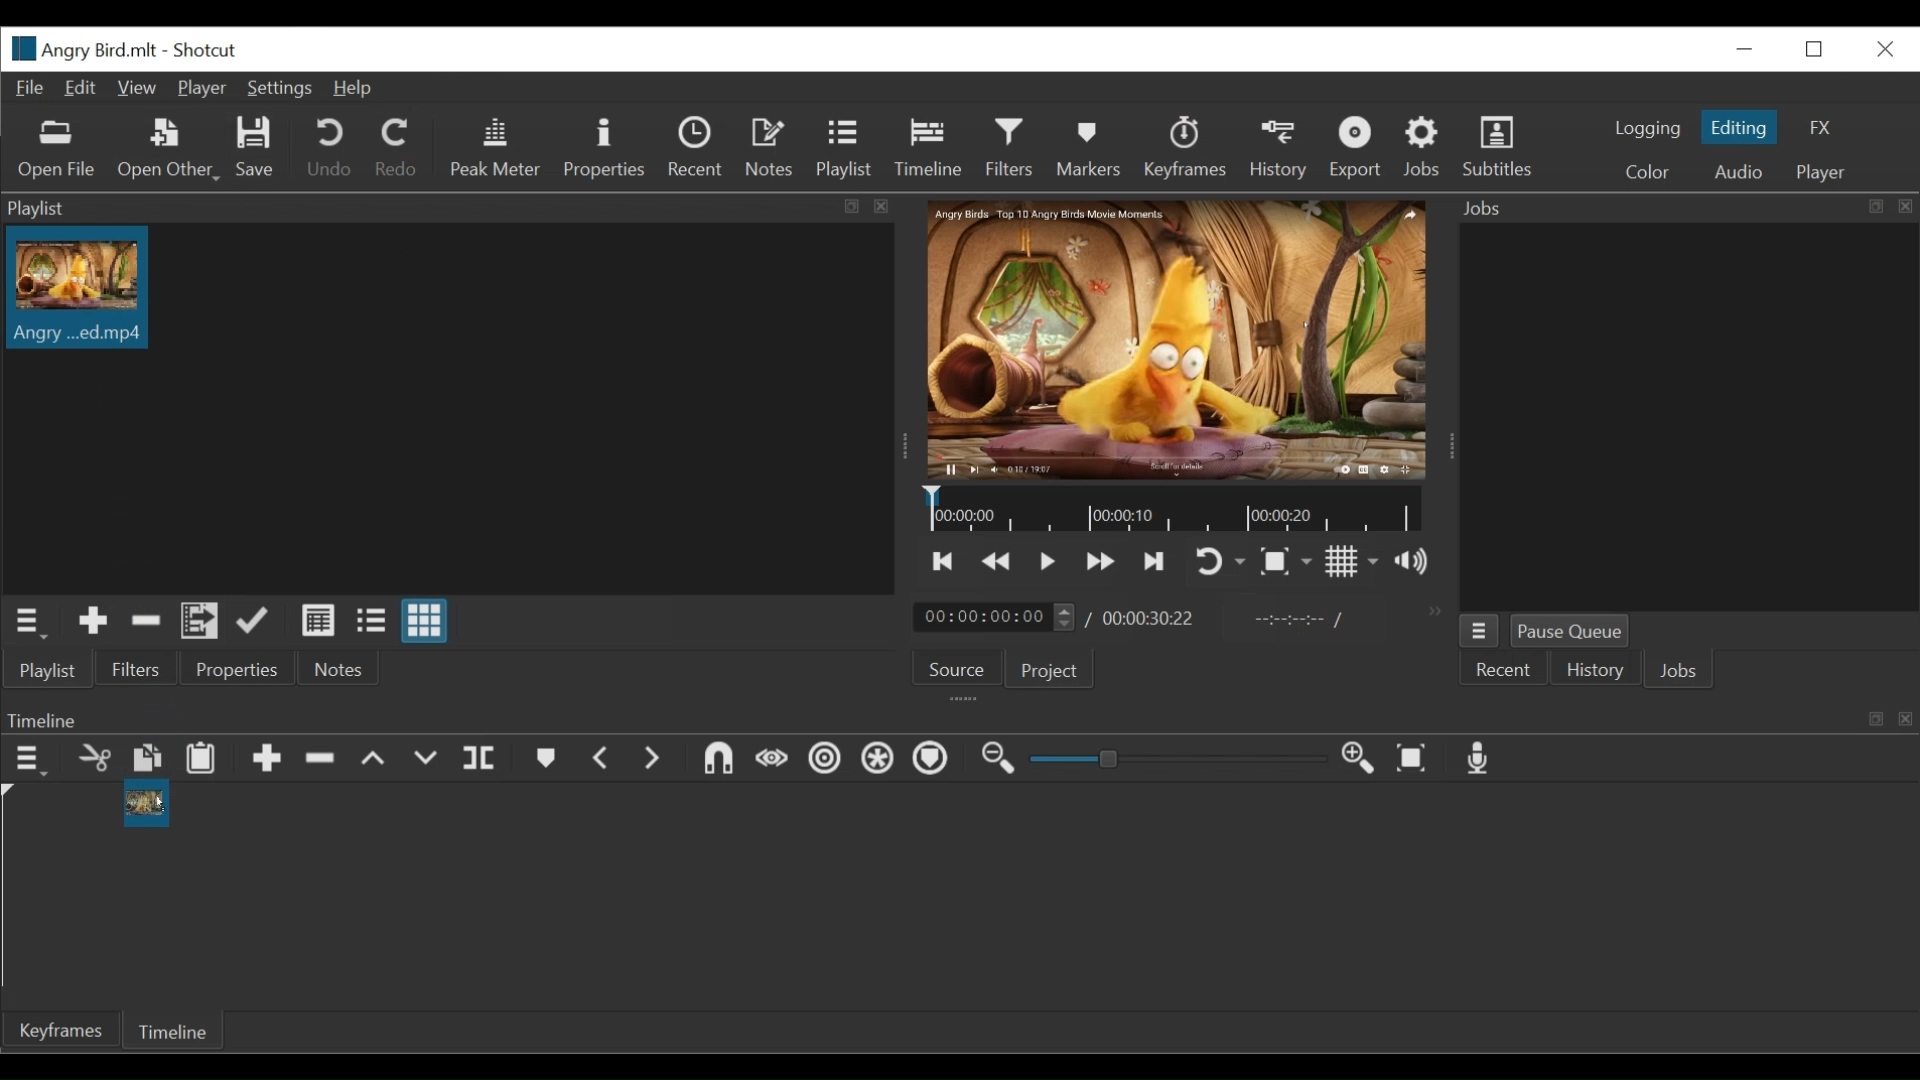 The height and width of the screenshot is (1080, 1920). What do you see at coordinates (319, 621) in the screenshot?
I see `View as detail` at bounding box center [319, 621].